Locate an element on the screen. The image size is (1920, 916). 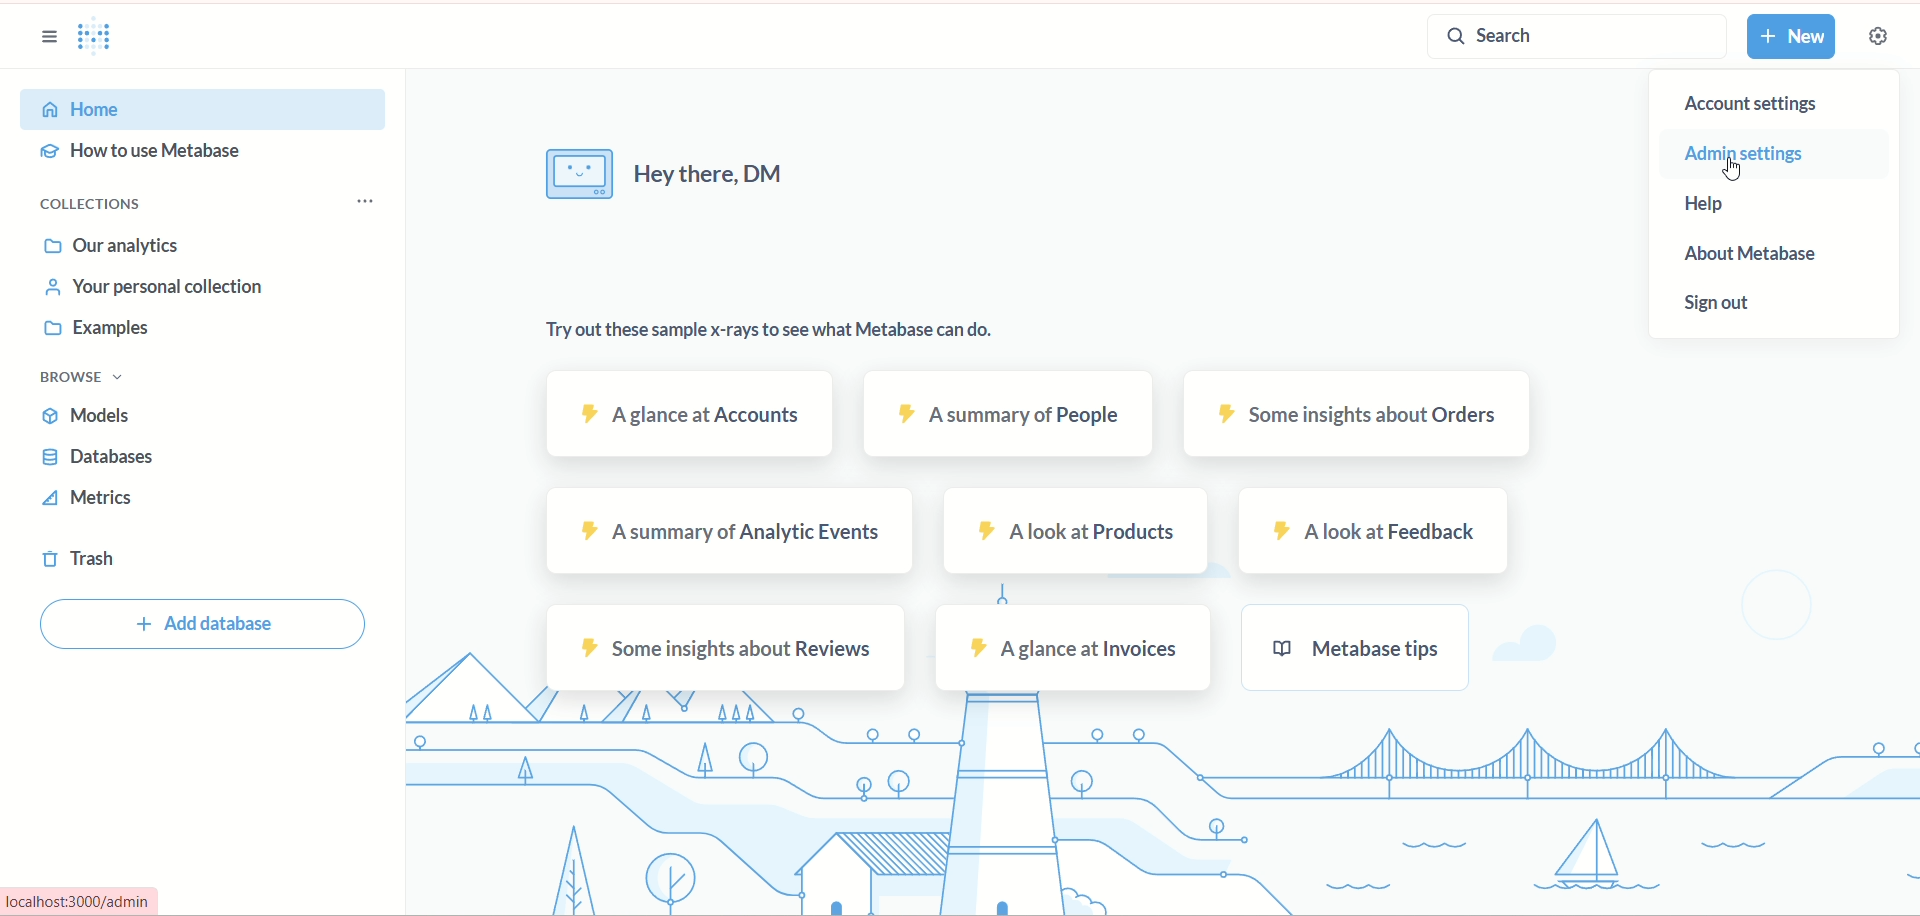
logo is located at coordinates (105, 39).